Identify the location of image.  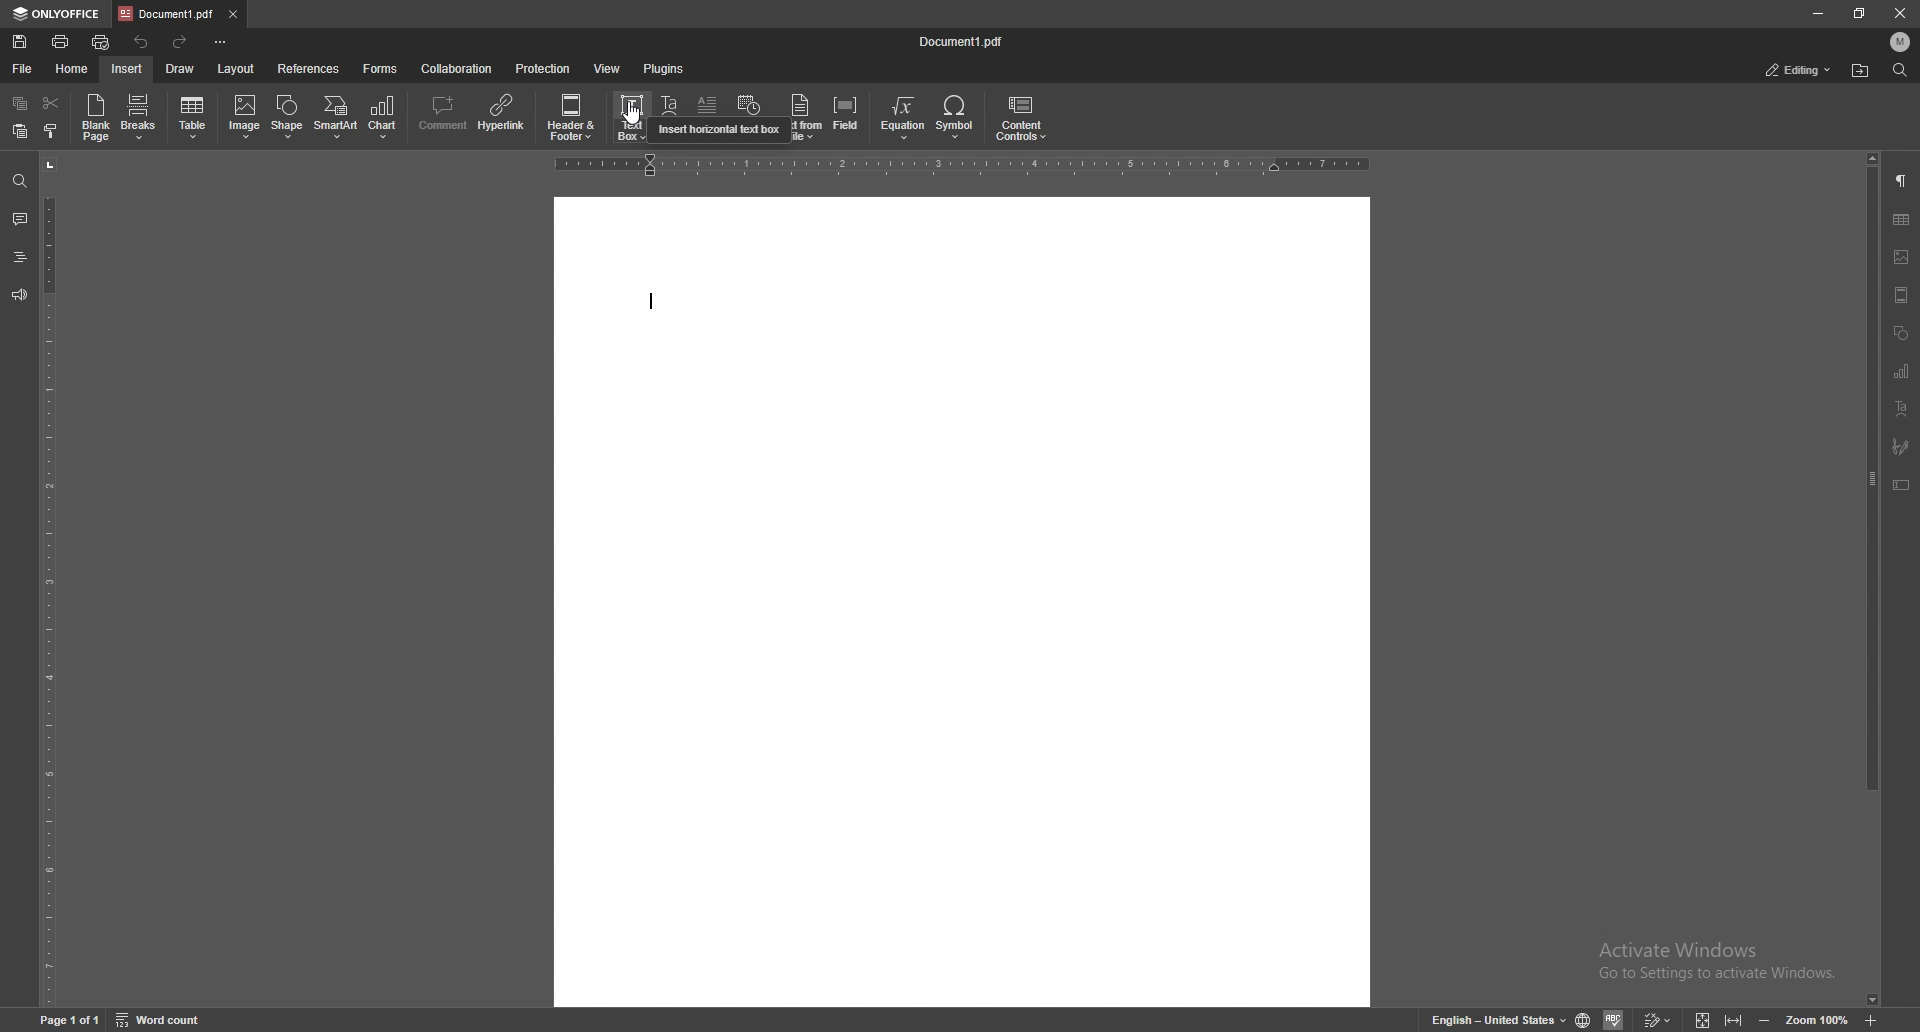
(1903, 257).